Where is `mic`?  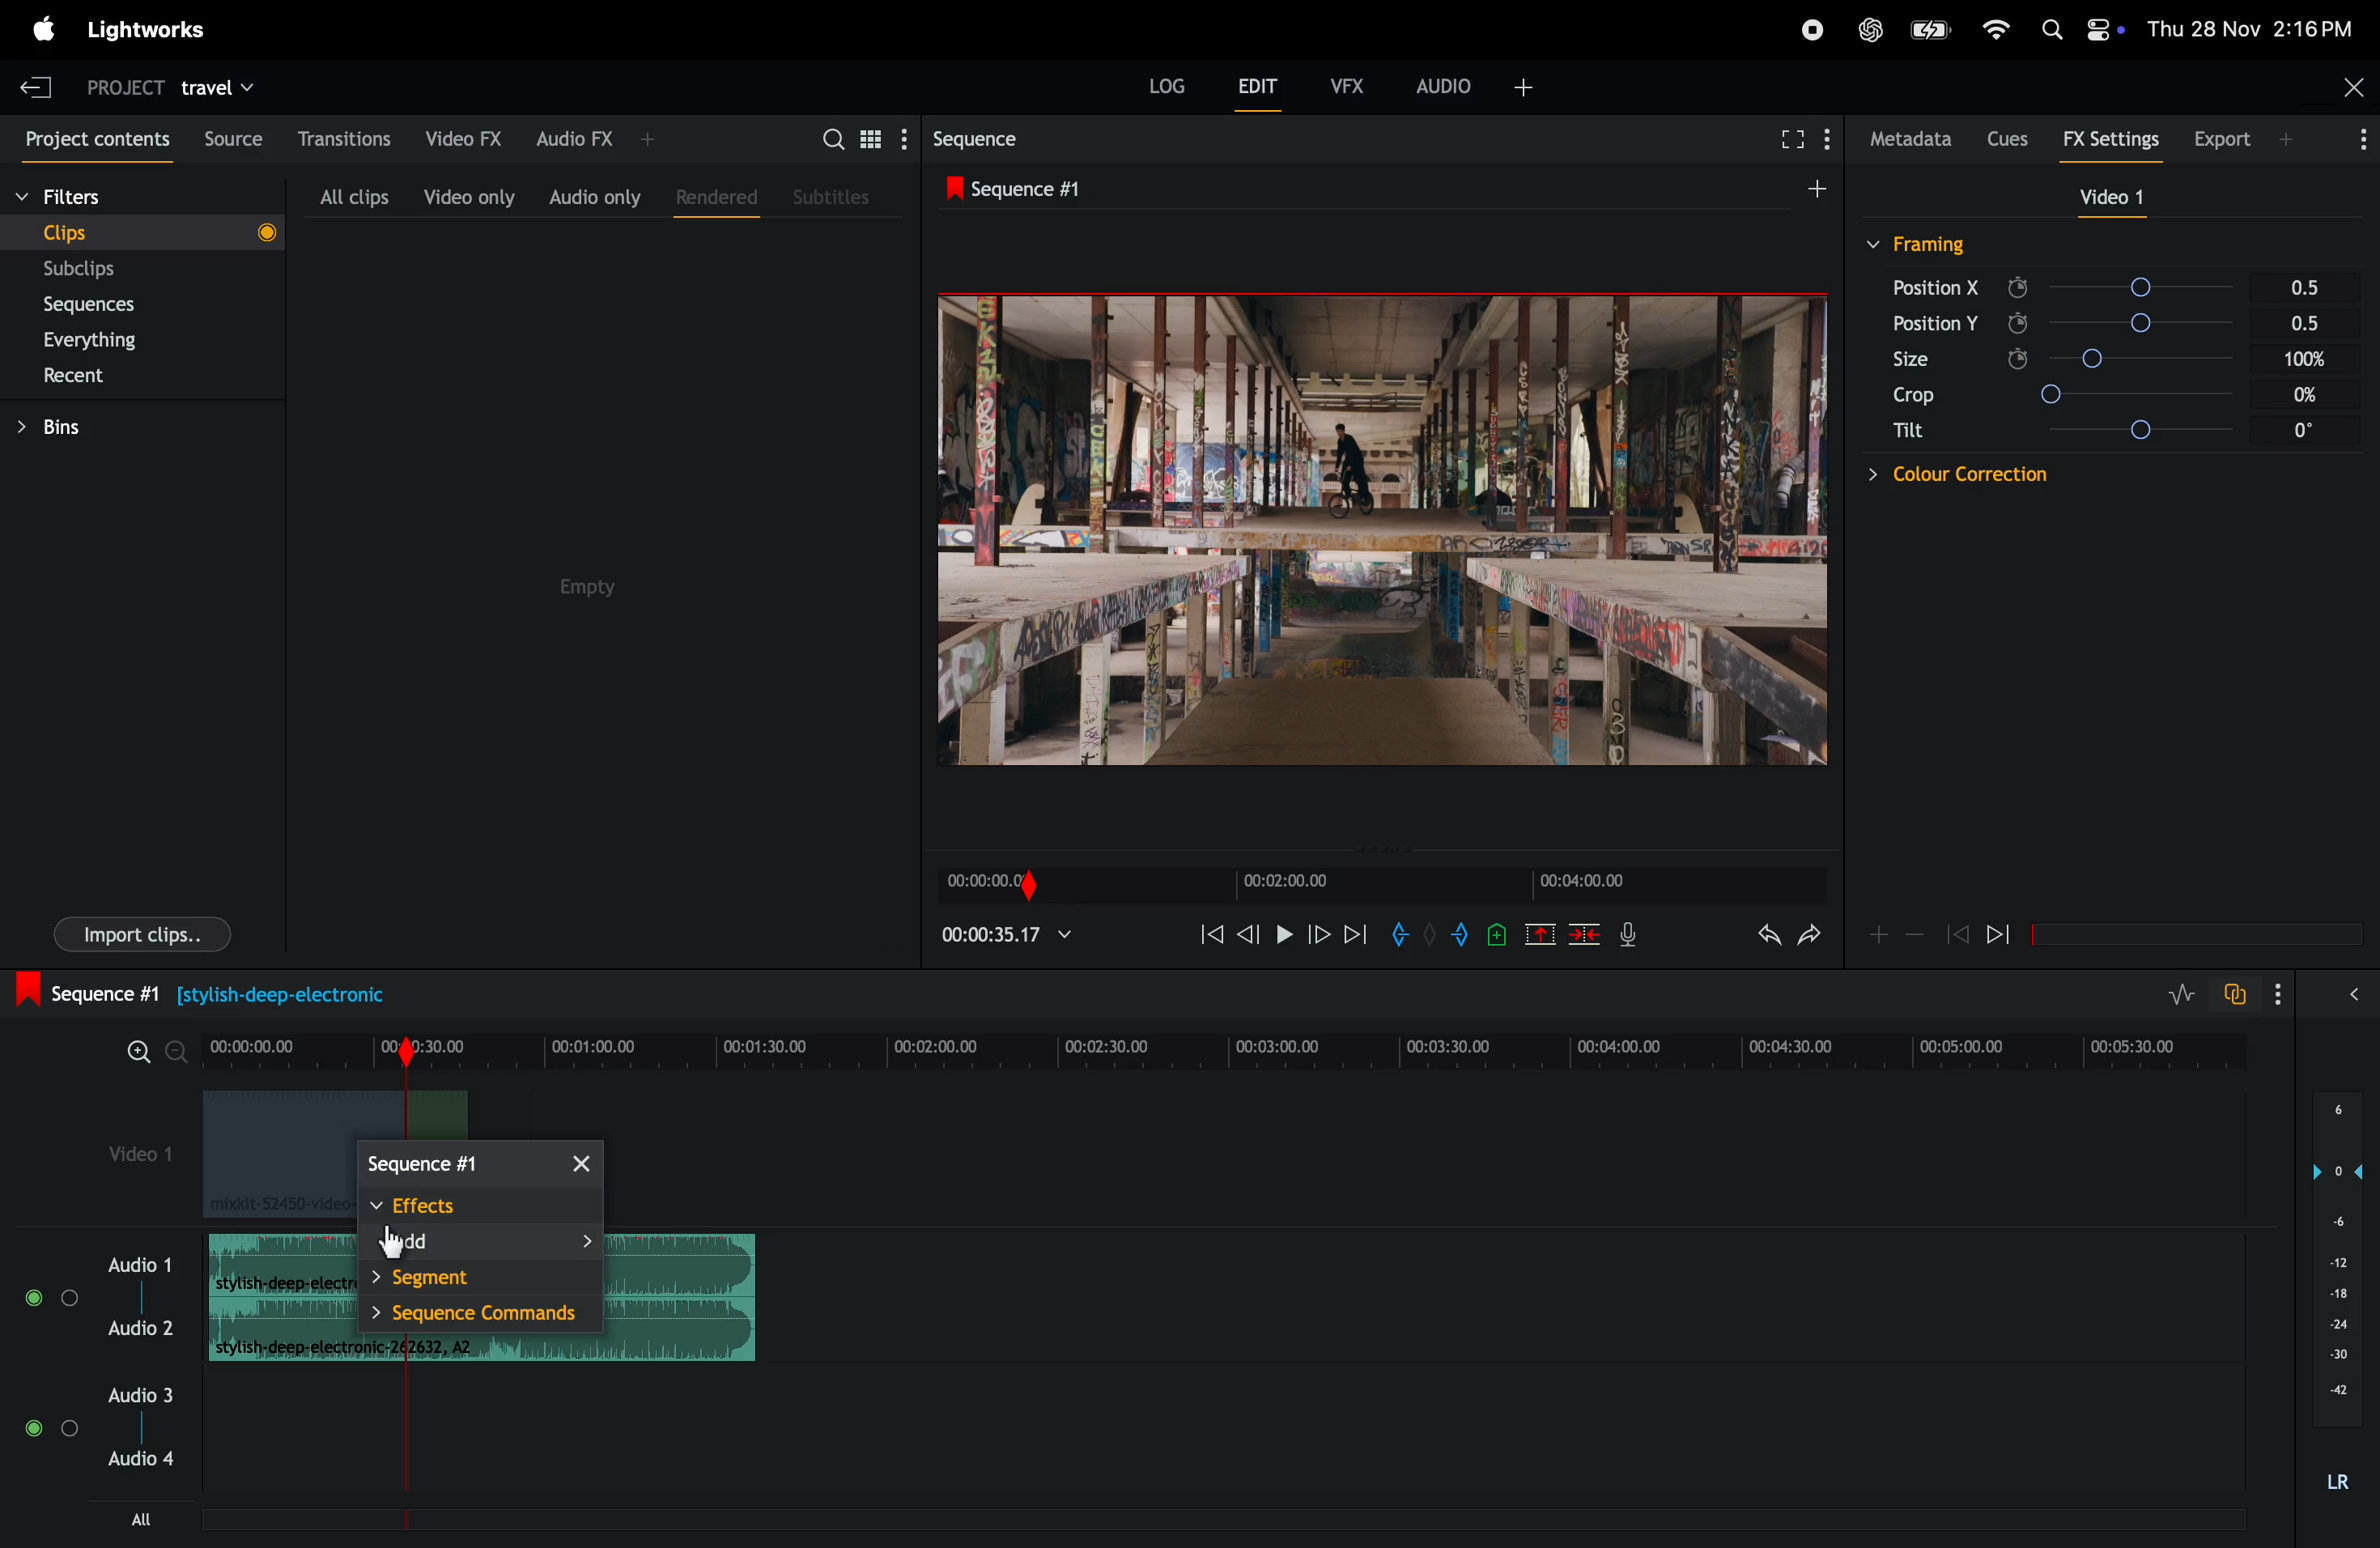 mic is located at coordinates (1634, 934).